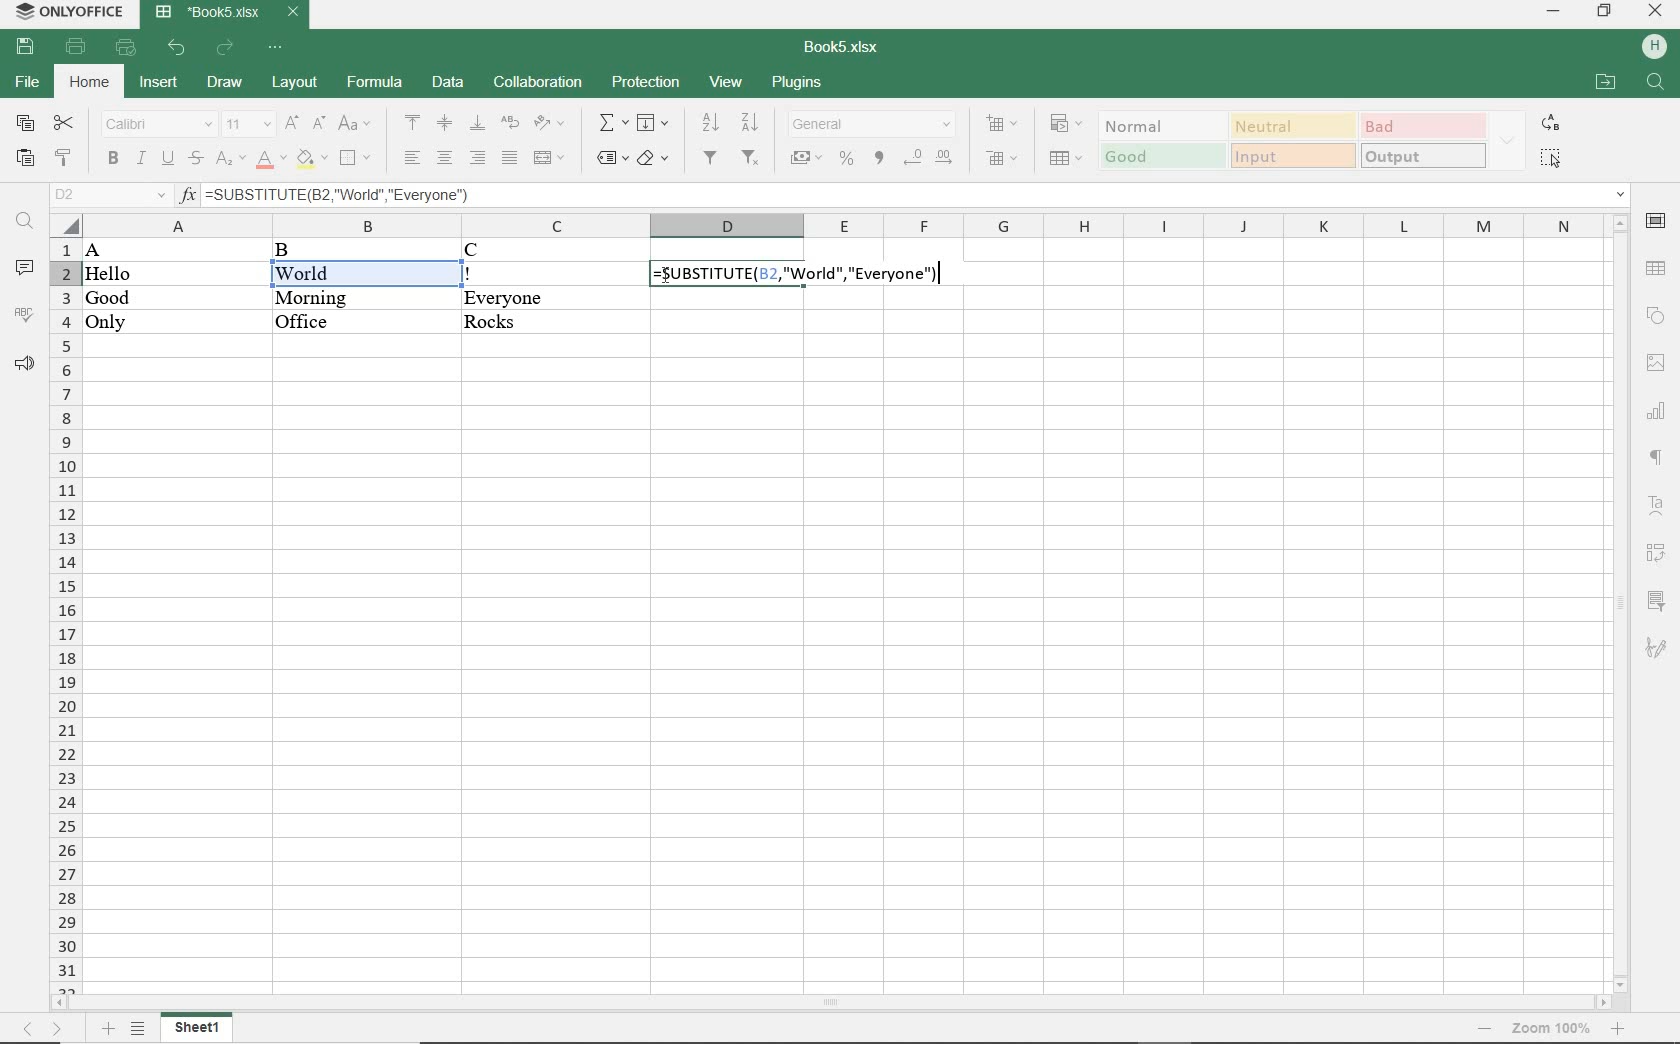  Describe the element at coordinates (318, 126) in the screenshot. I see `decrement font size` at that location.